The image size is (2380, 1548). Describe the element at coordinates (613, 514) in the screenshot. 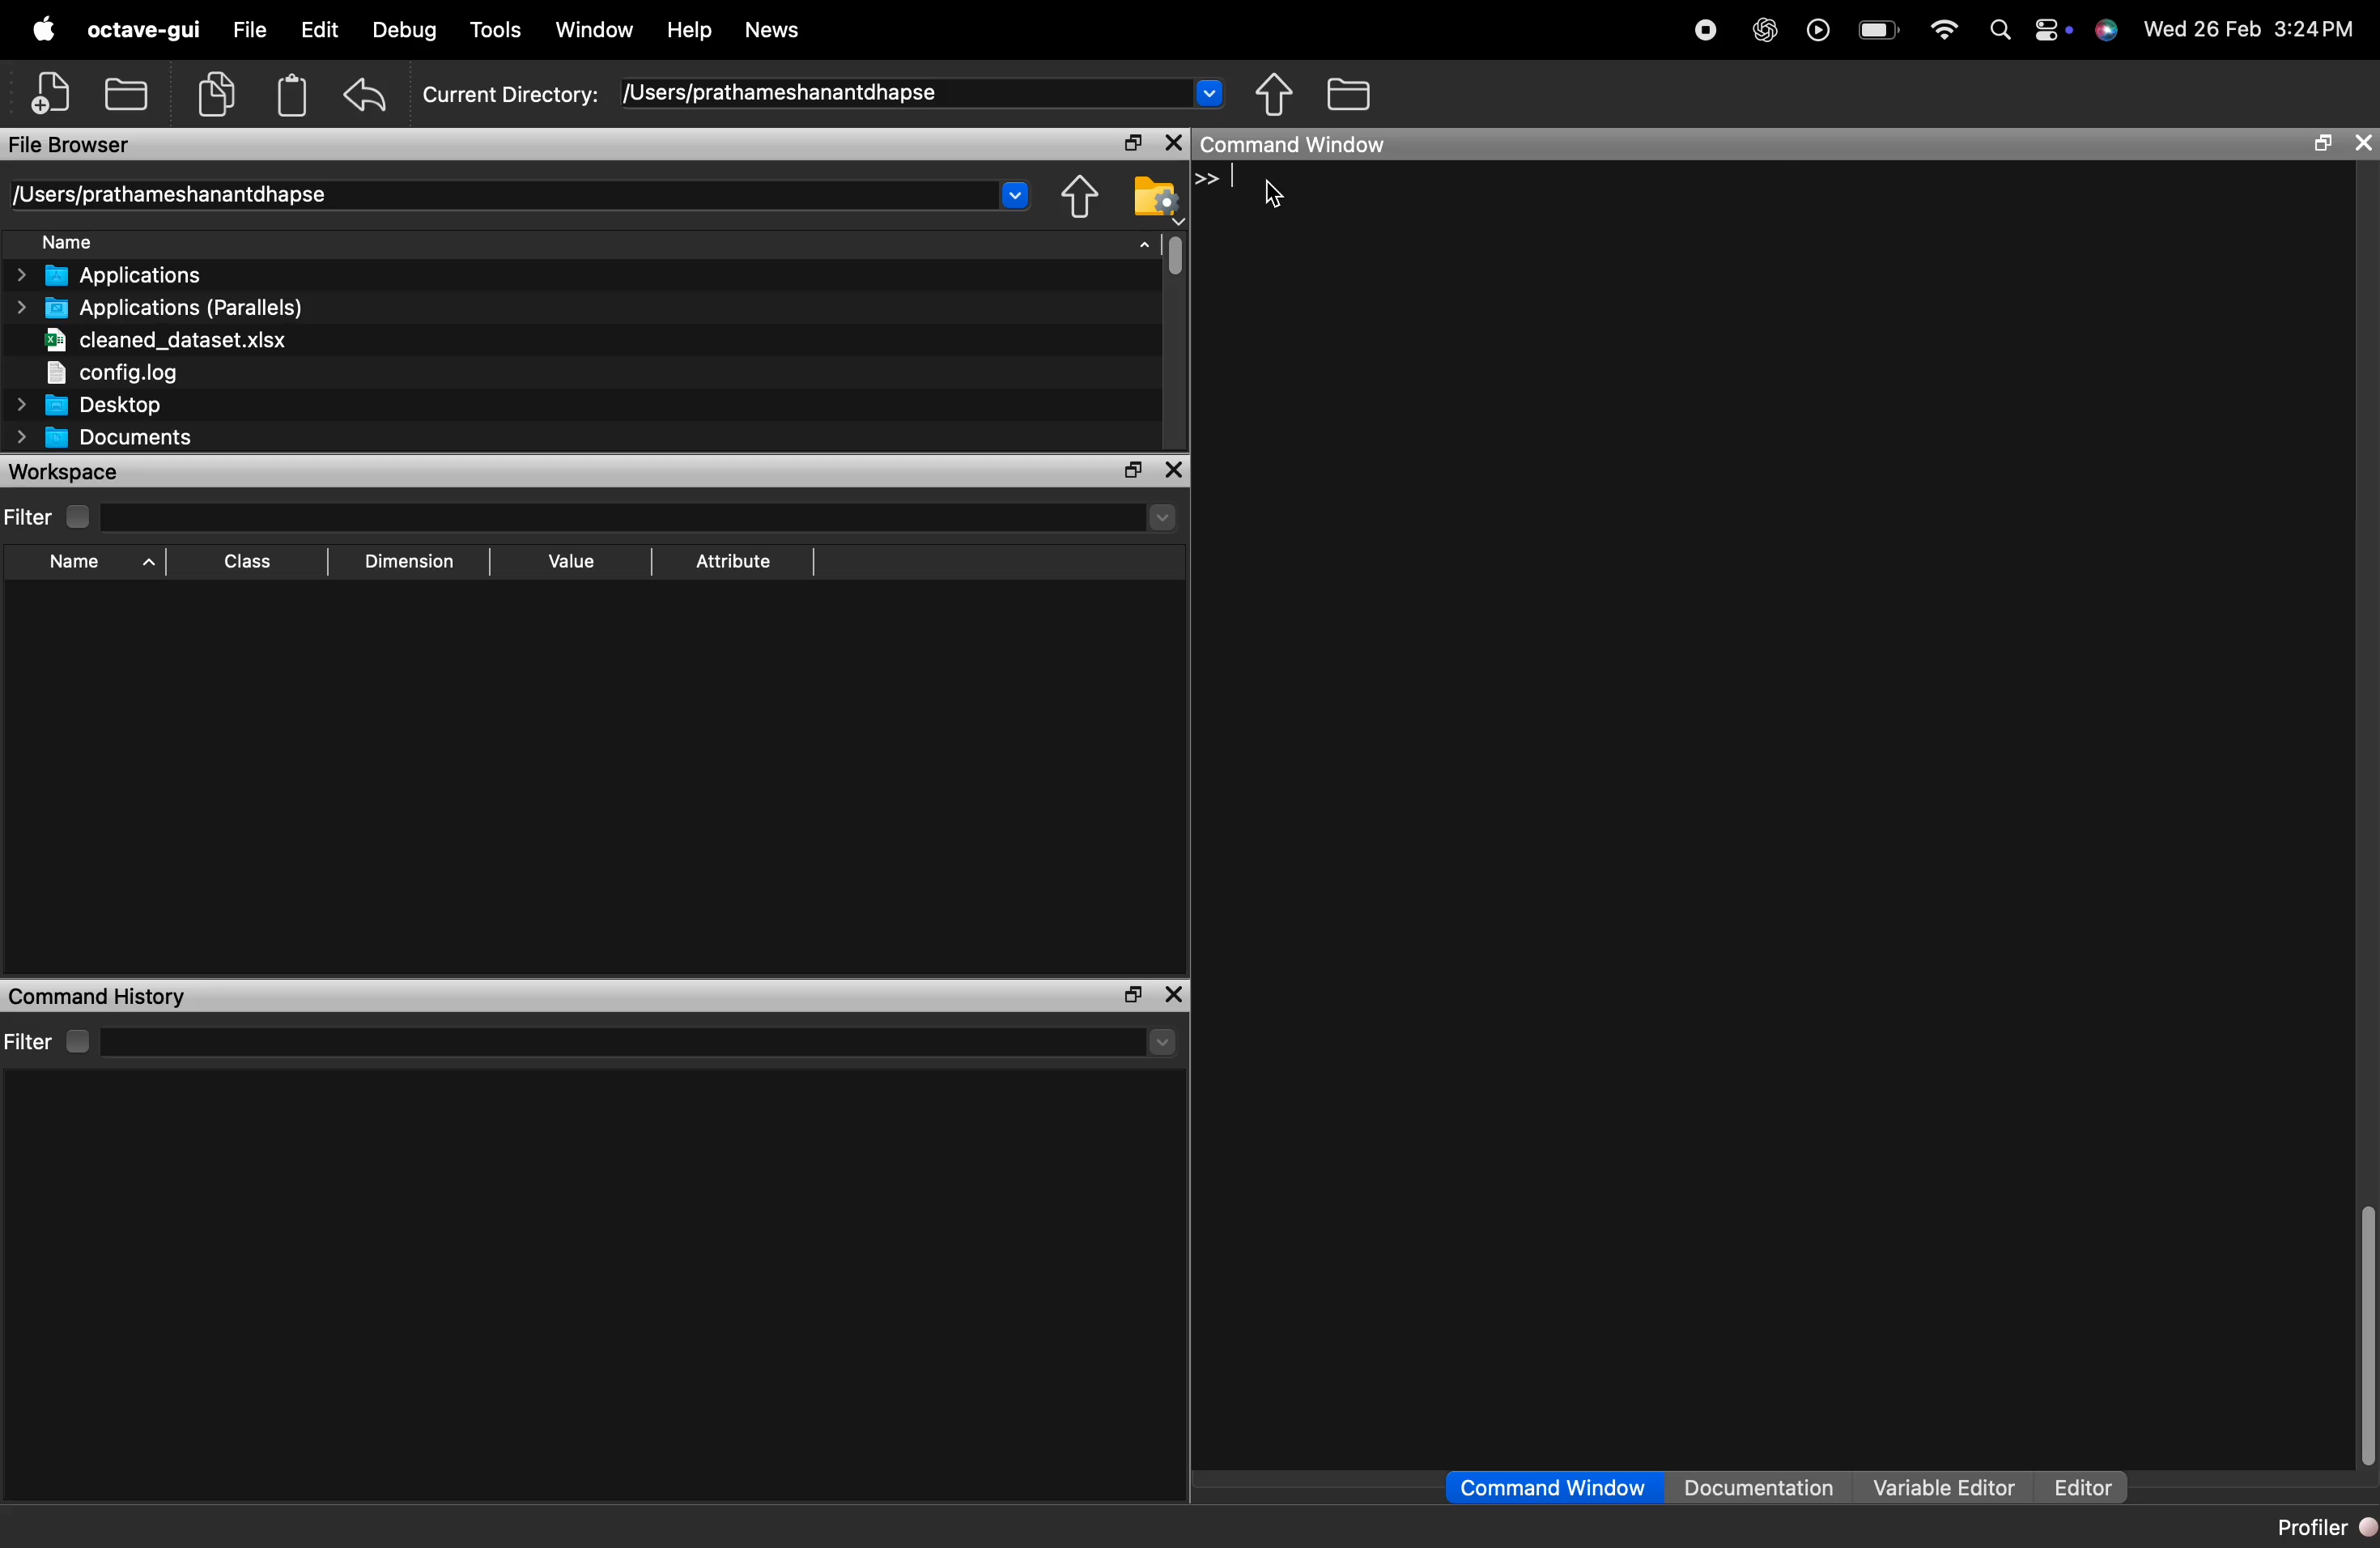

I see `search box` at that location.